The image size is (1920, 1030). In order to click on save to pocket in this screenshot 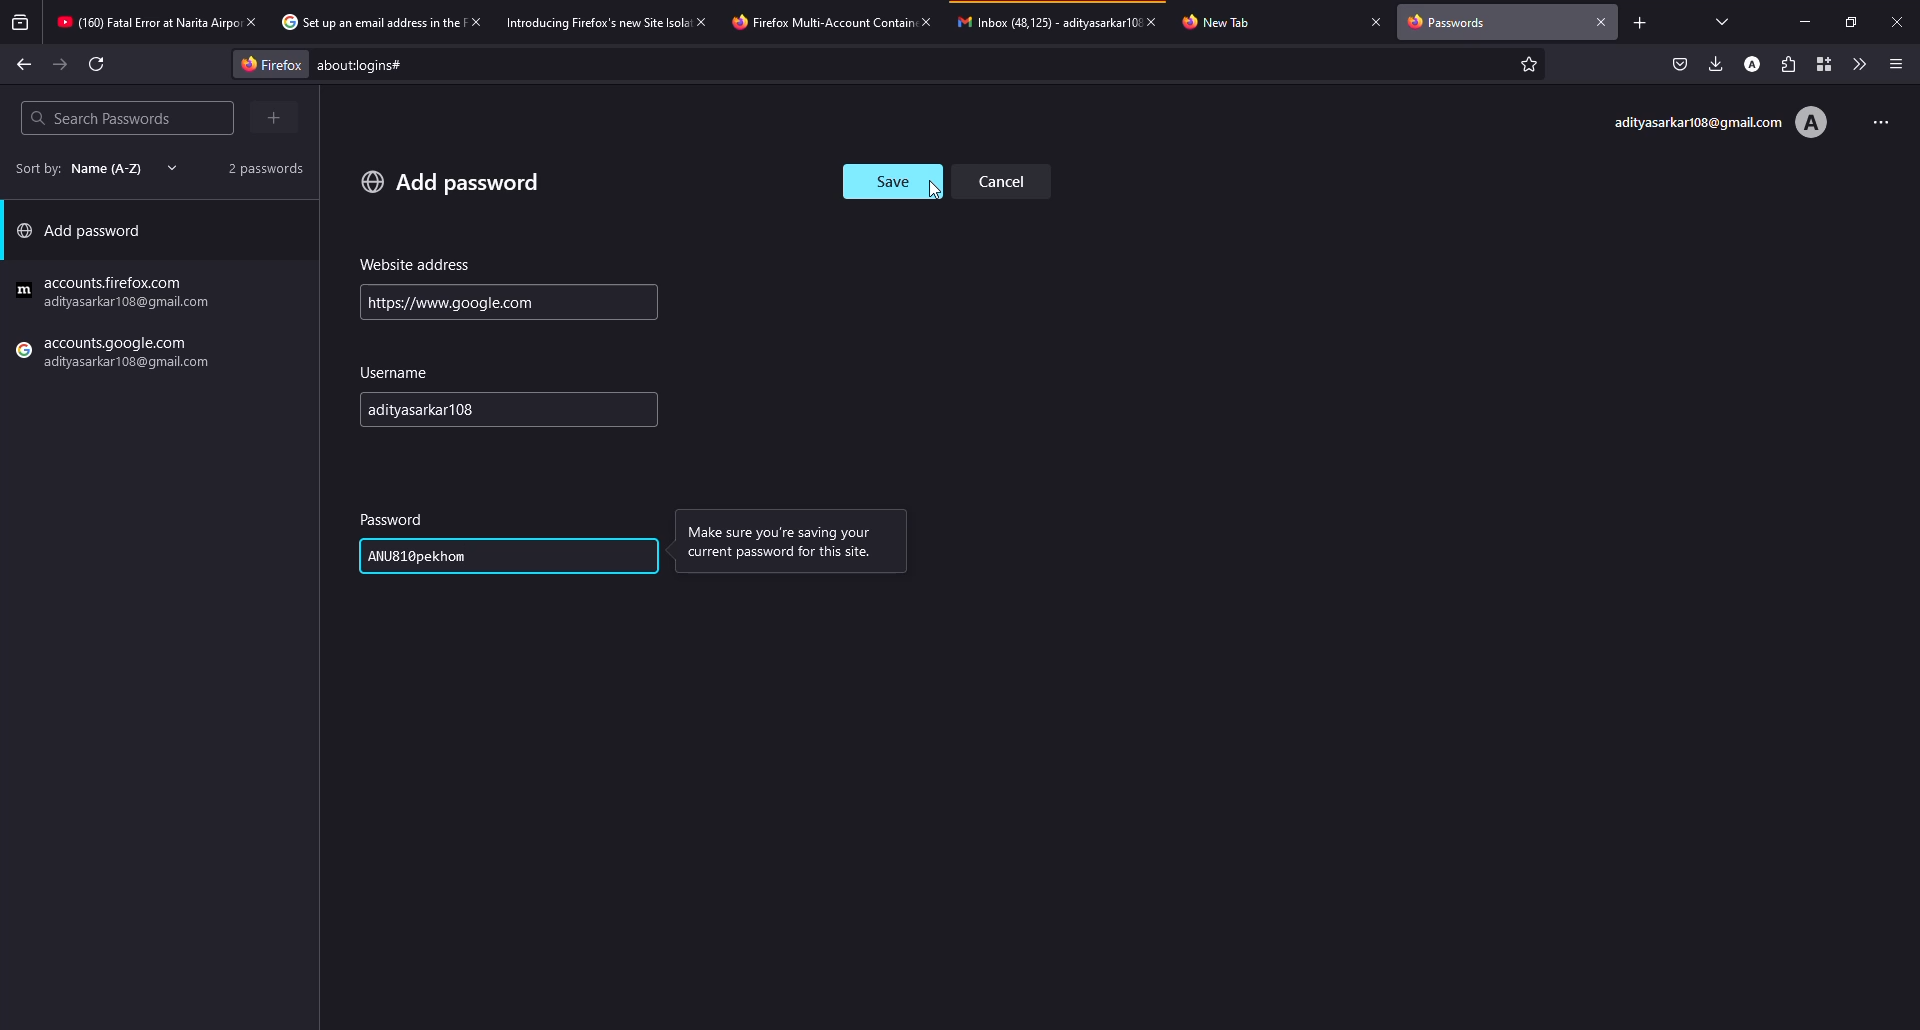, I will do `click(1680, 64)`.